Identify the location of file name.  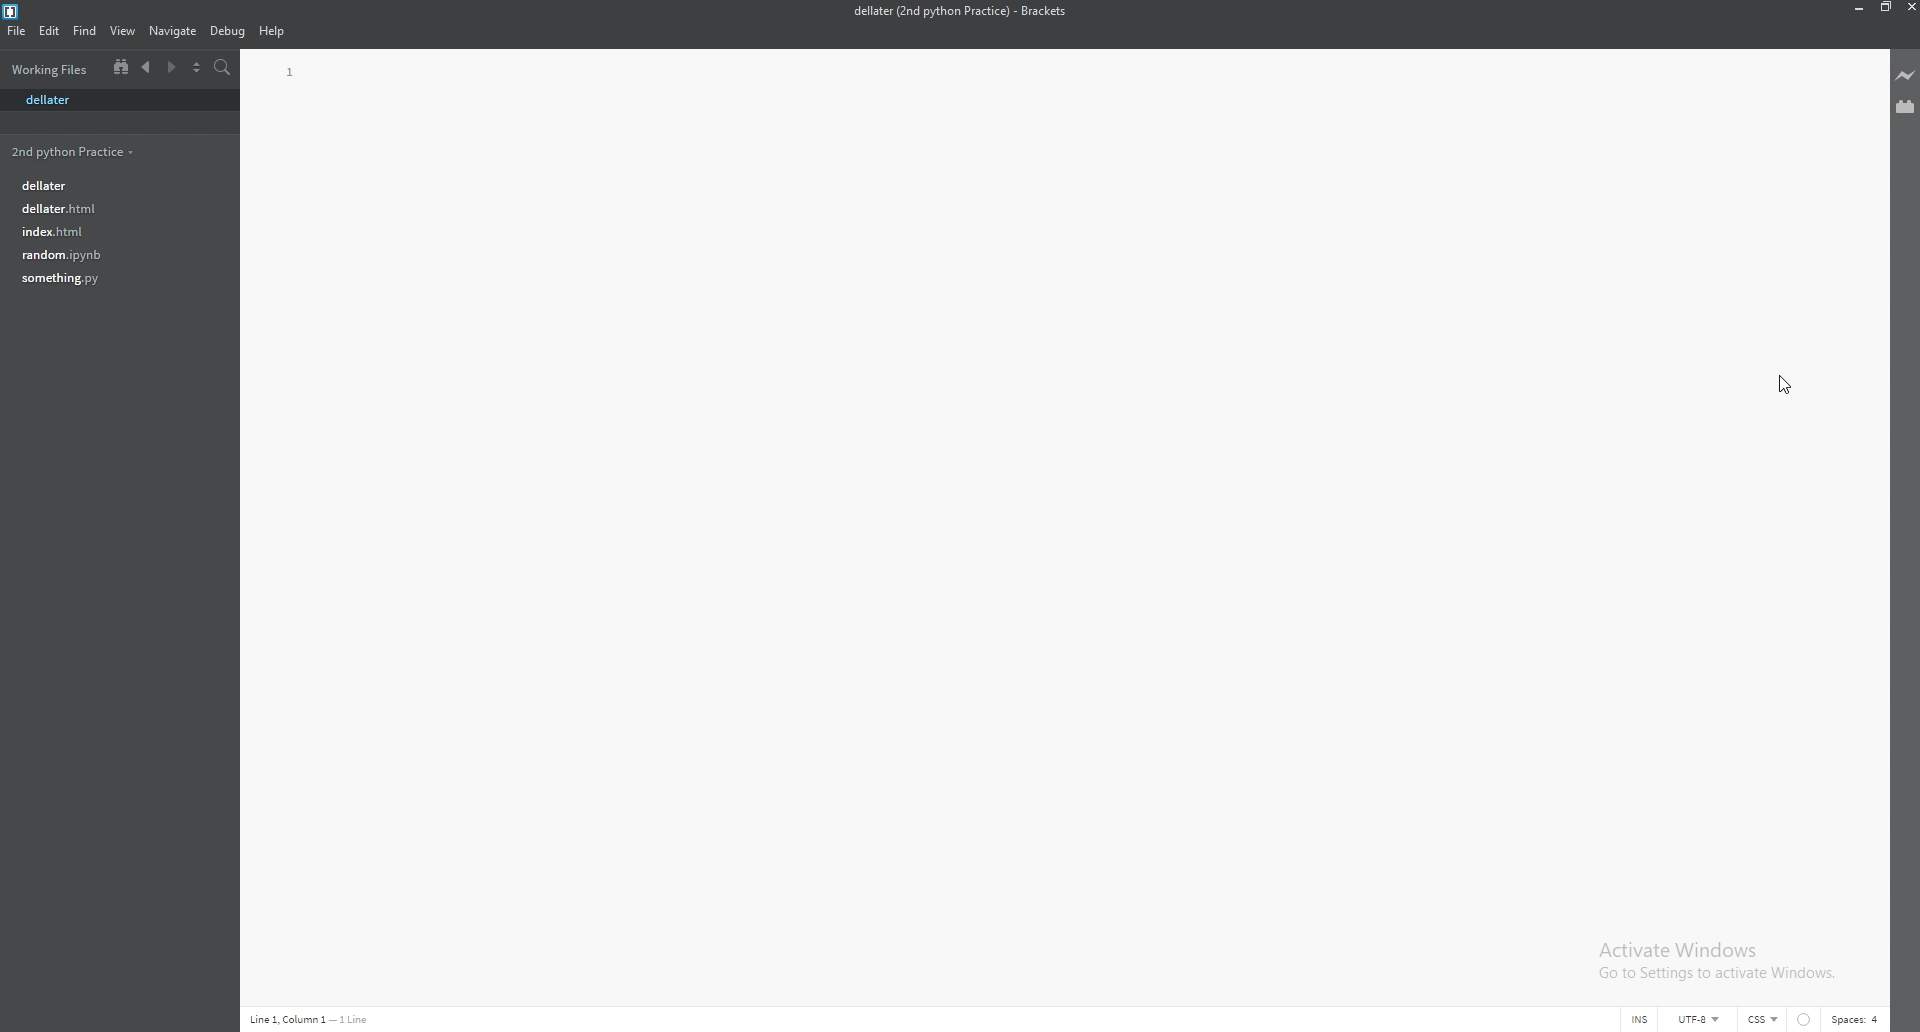
(959, 11).